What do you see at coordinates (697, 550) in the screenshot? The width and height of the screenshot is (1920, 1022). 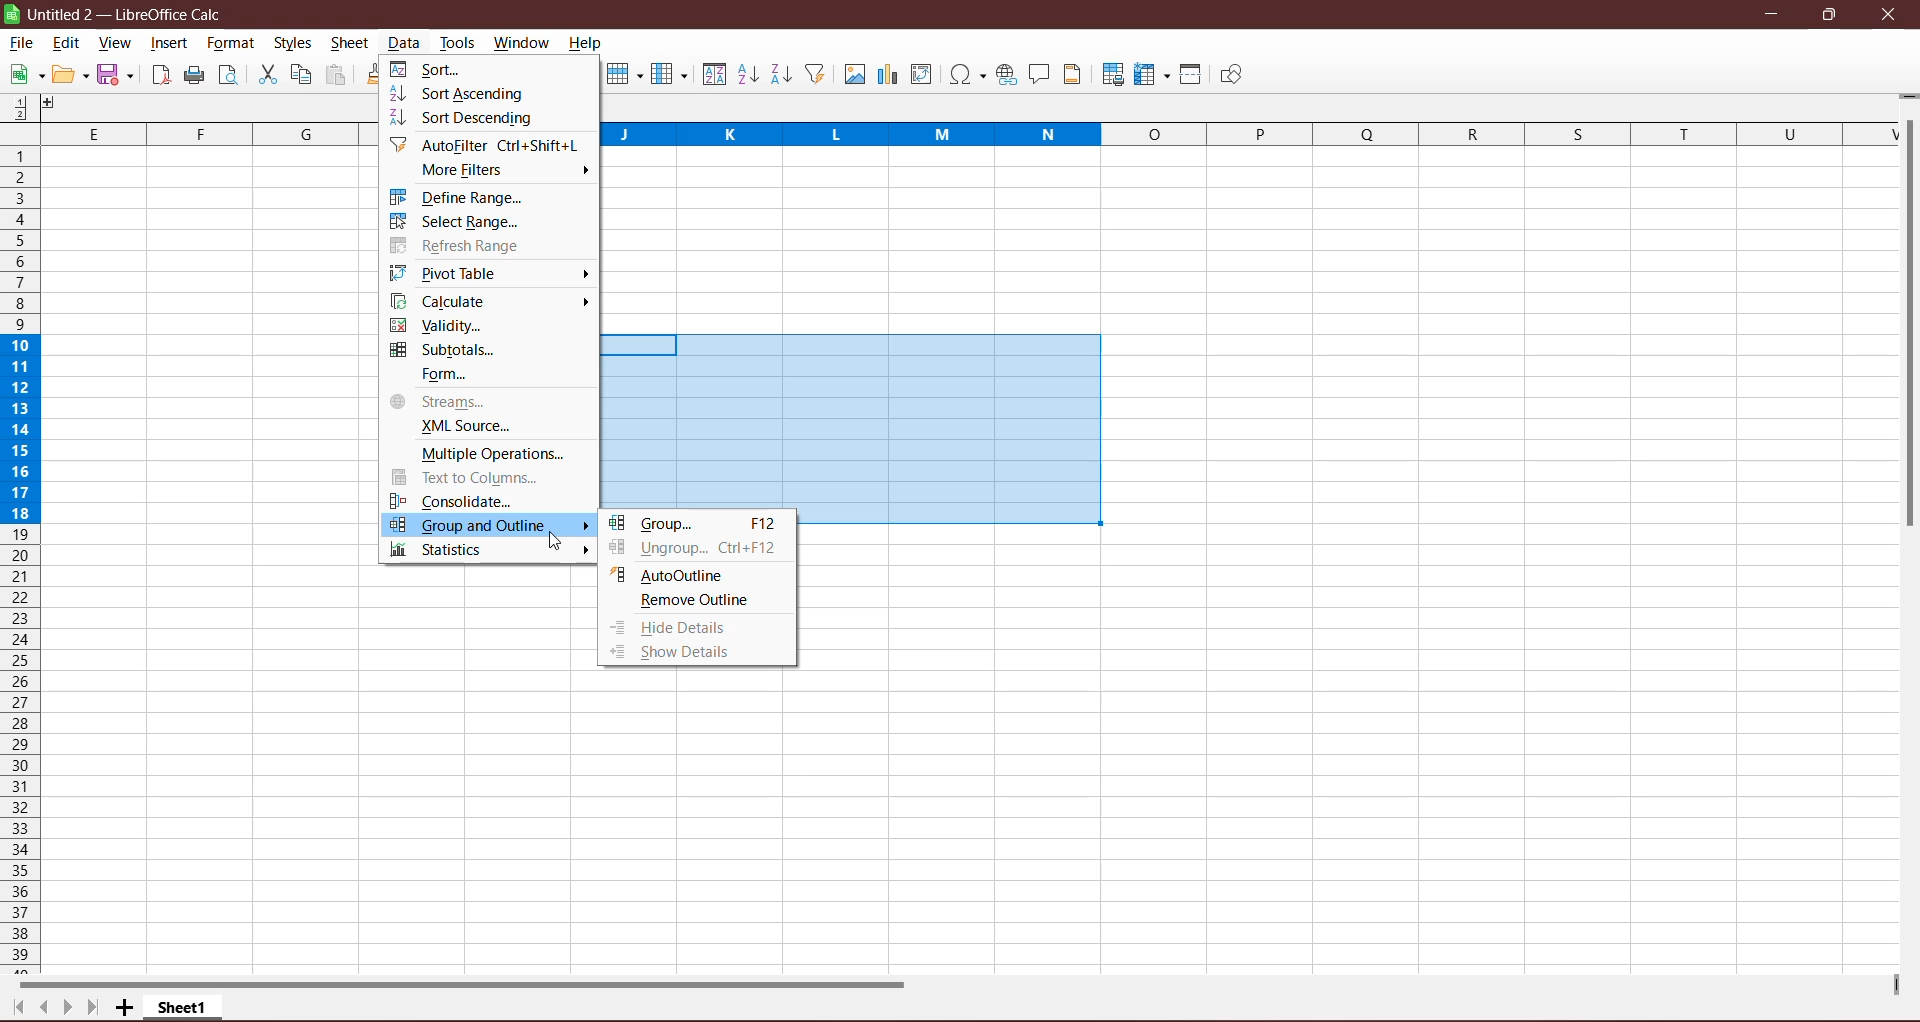 I see `Ungroup` at bounding box center [697, 550].